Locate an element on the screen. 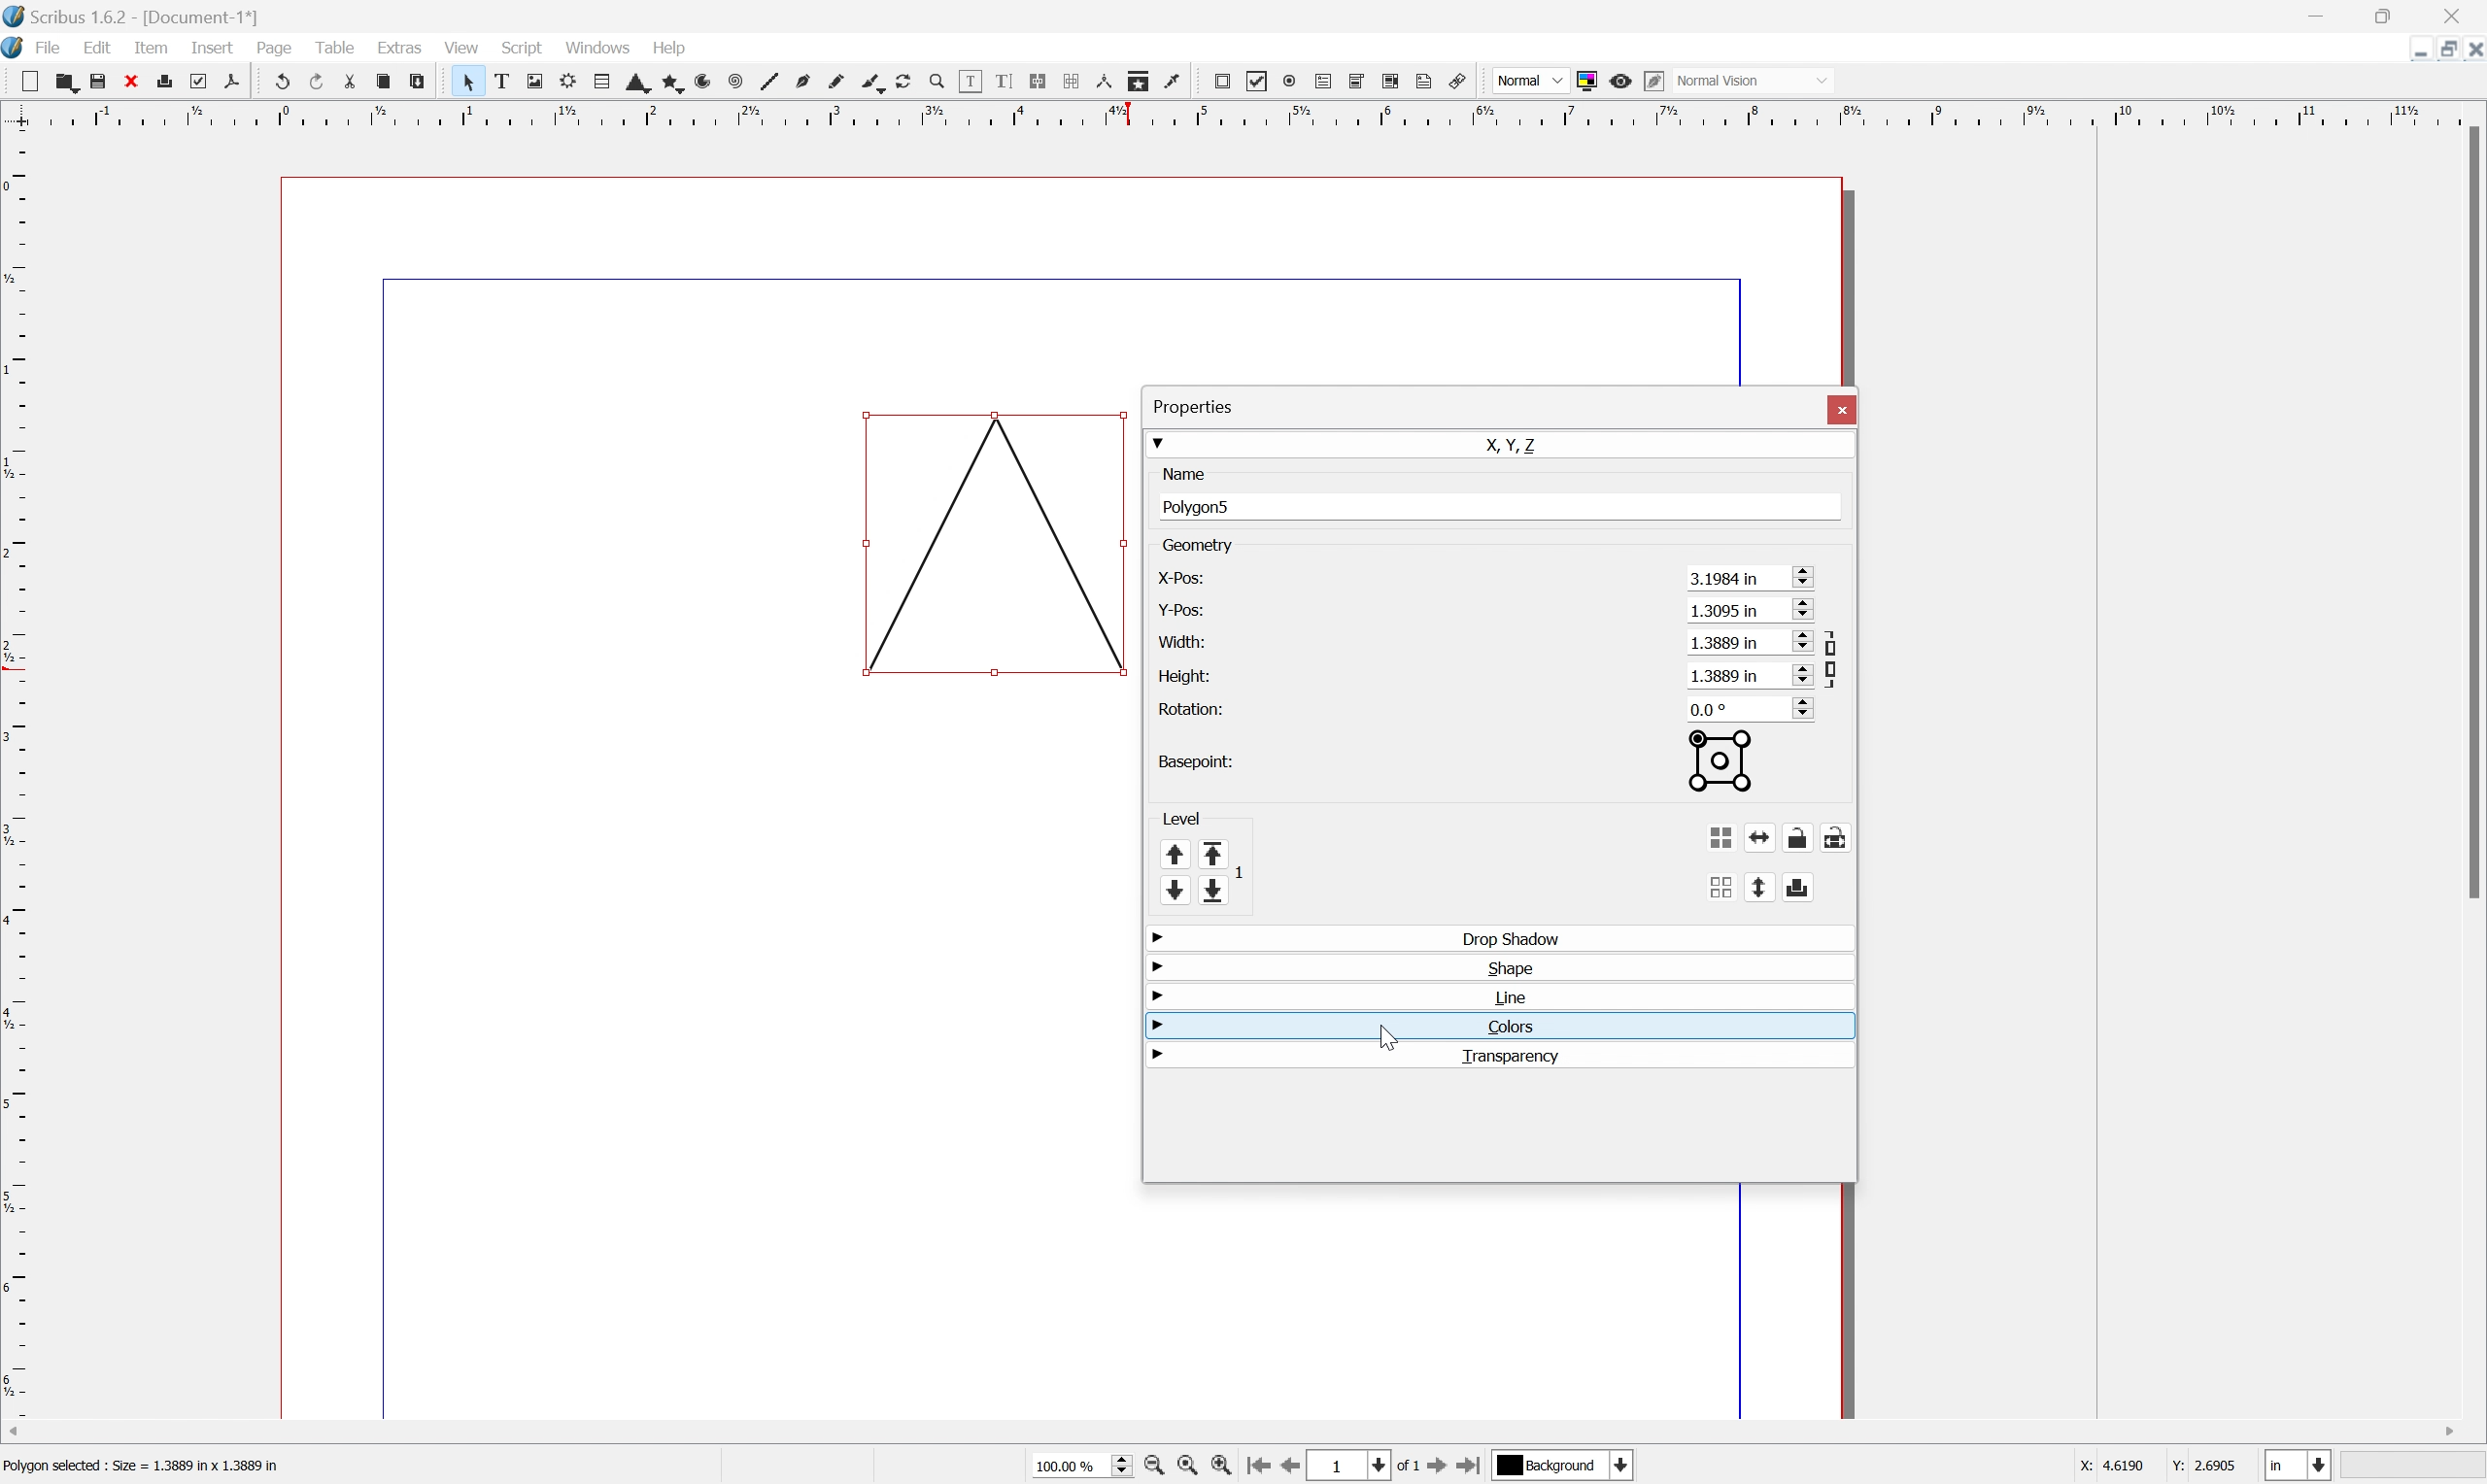 This screenshot has height=1484, width=2487. Scale is located at coordinates (16, 775).